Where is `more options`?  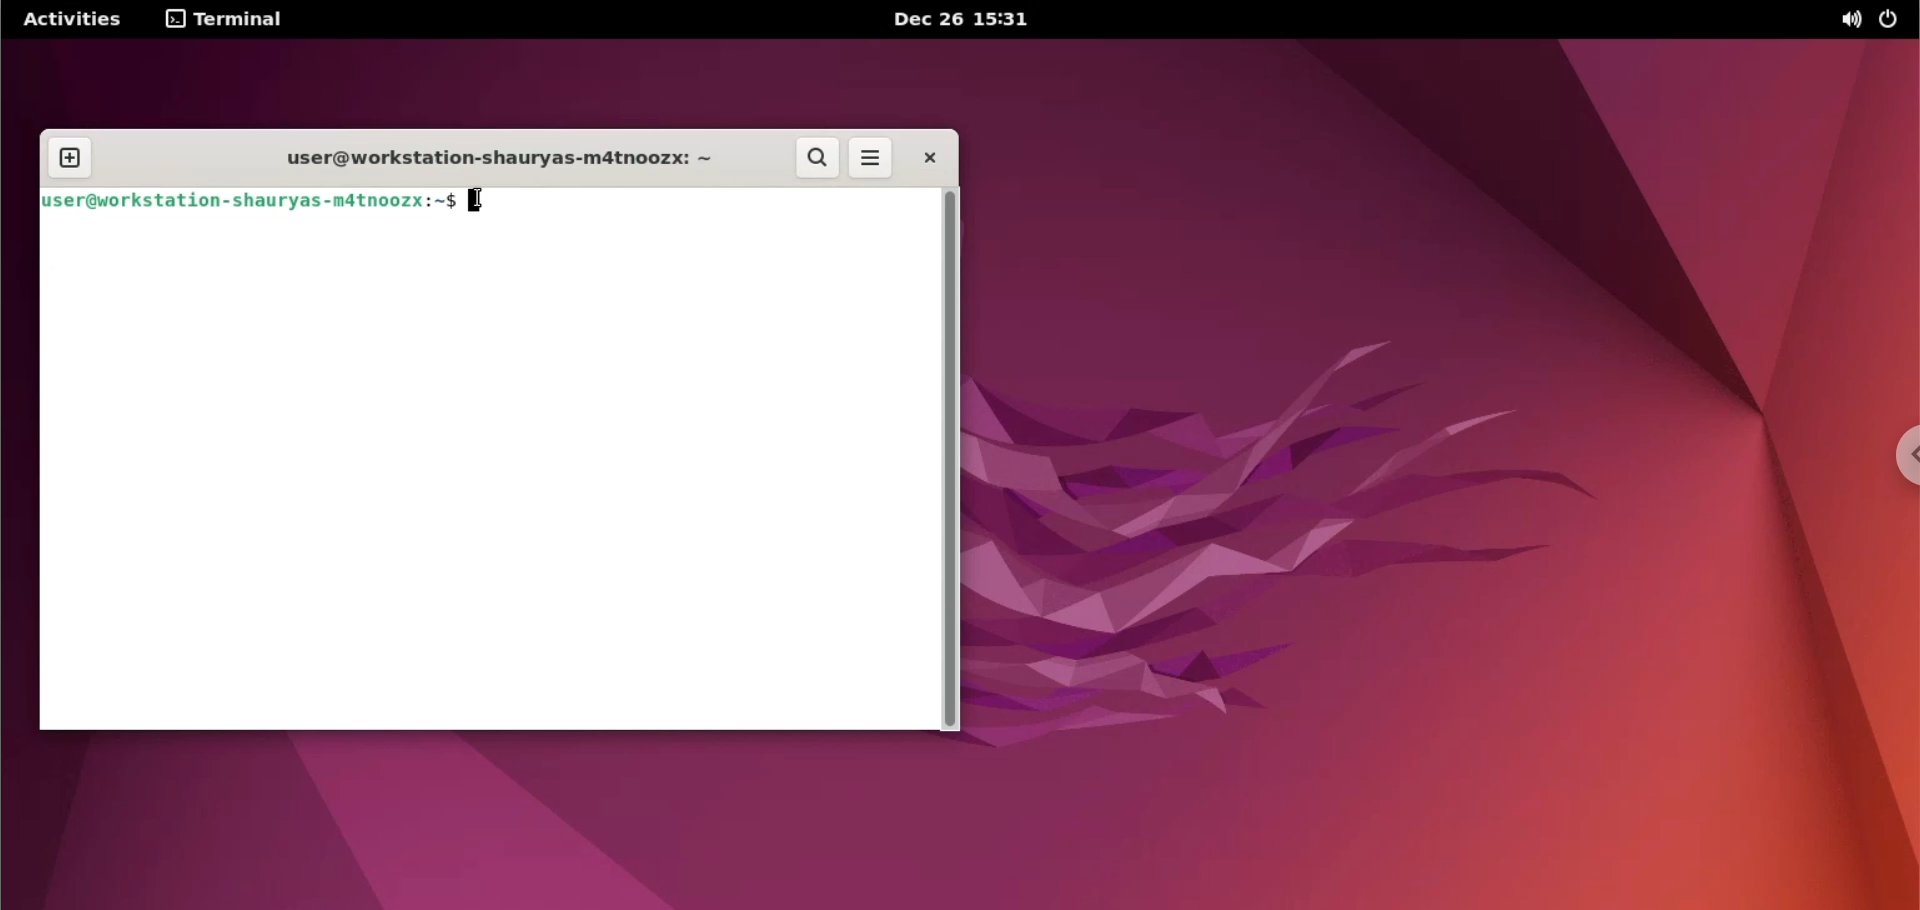 more options is located at coordinates (872, 159).